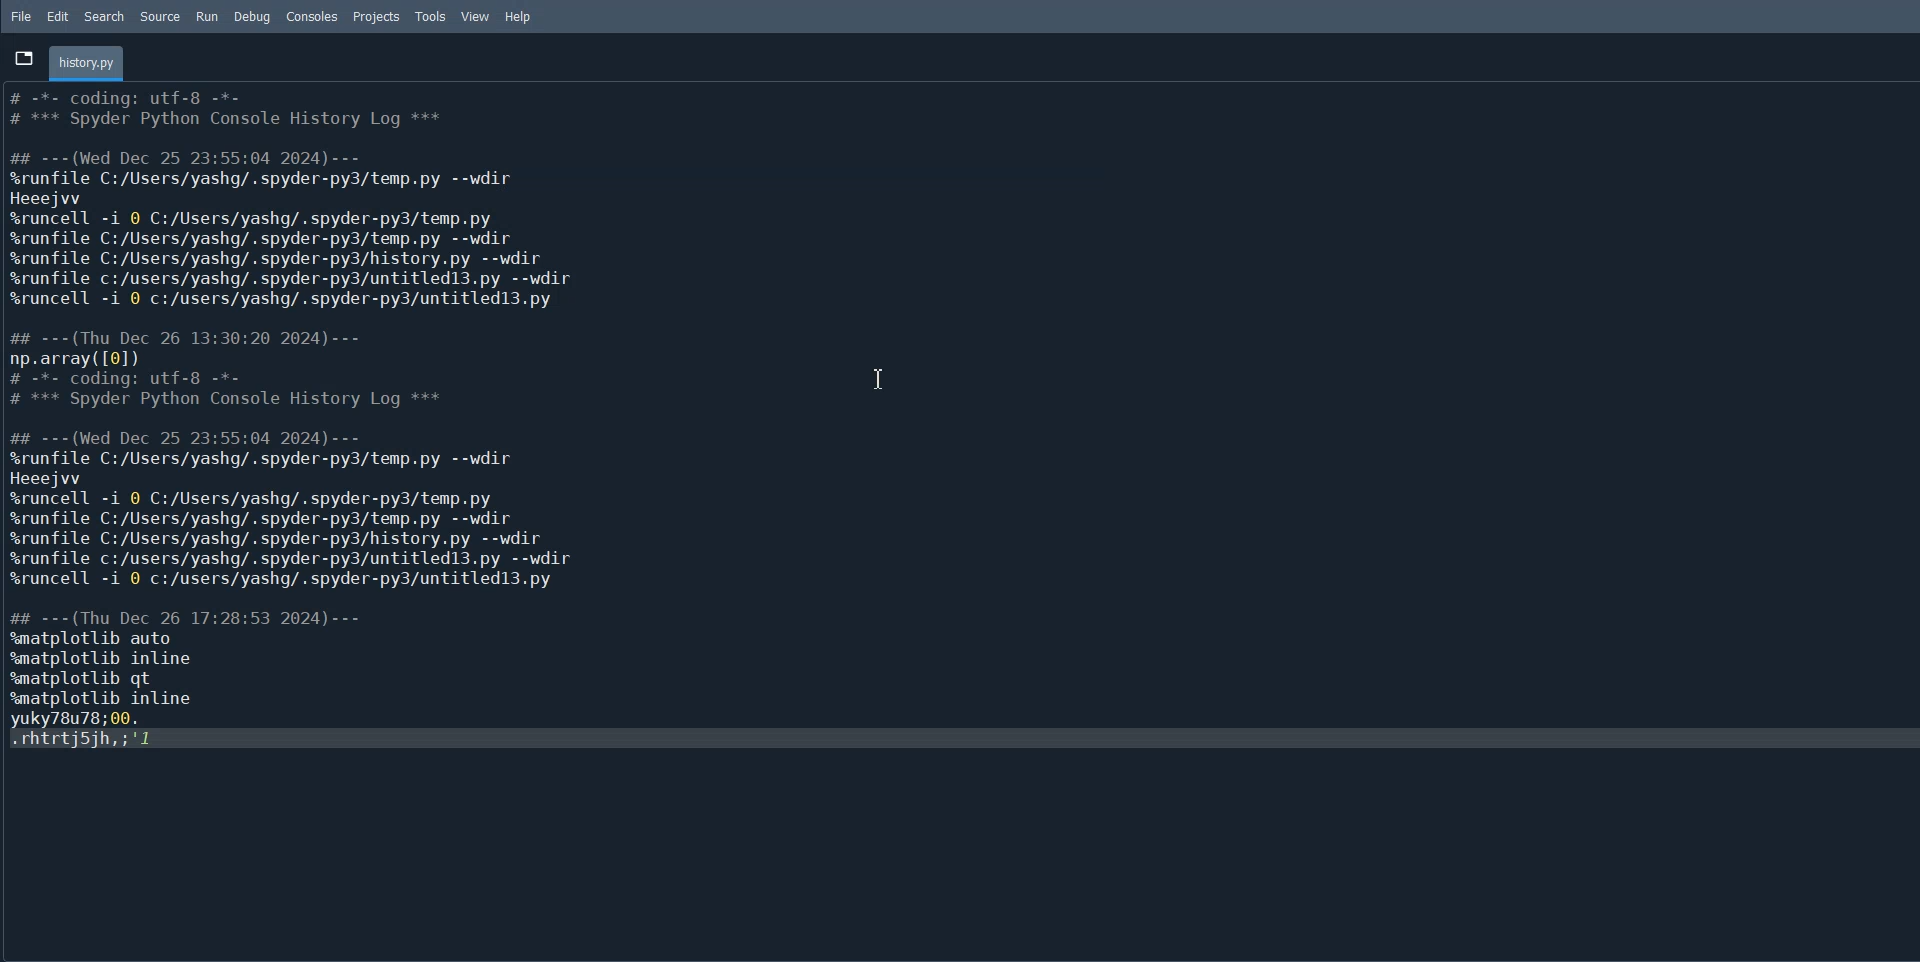 The width and height of the screenshot is (1920, 962). I want to click on Edit, so click(58, 16).